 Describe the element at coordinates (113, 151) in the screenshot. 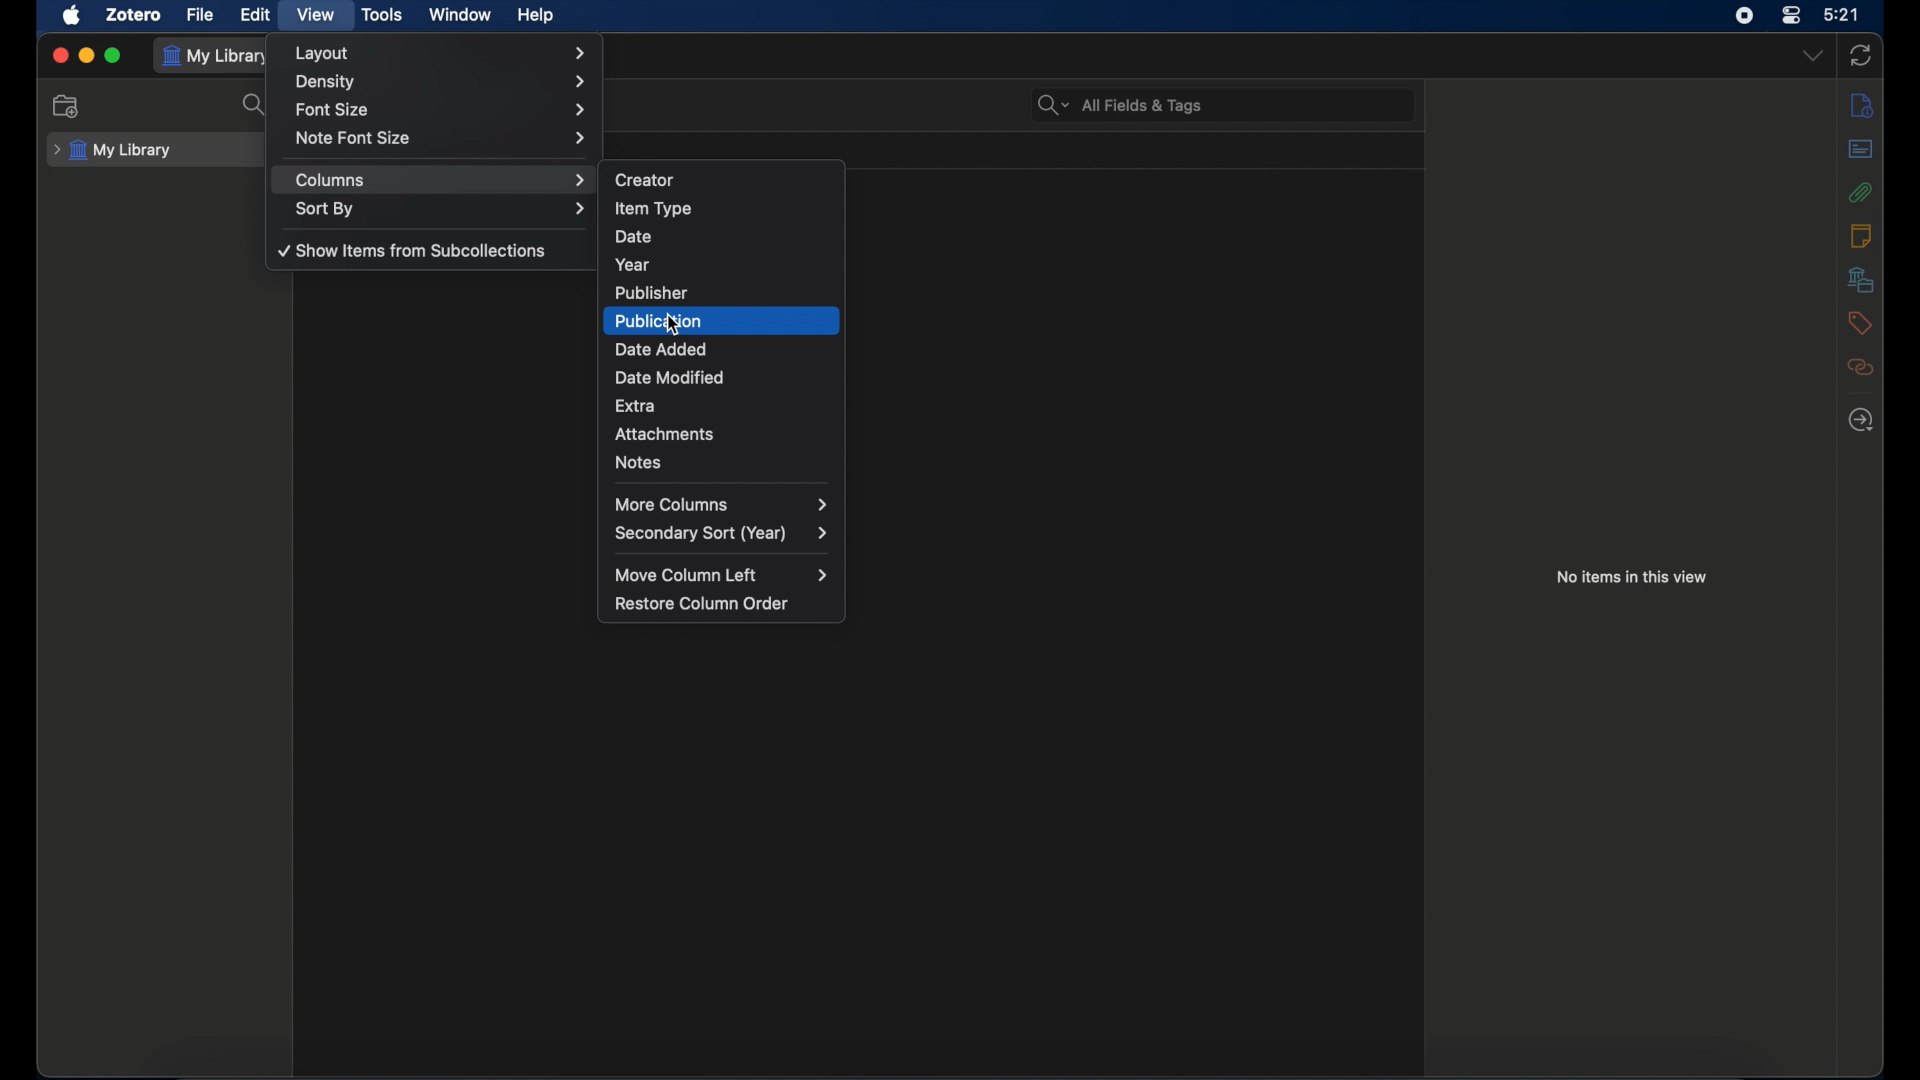

I see `my library` at that location.